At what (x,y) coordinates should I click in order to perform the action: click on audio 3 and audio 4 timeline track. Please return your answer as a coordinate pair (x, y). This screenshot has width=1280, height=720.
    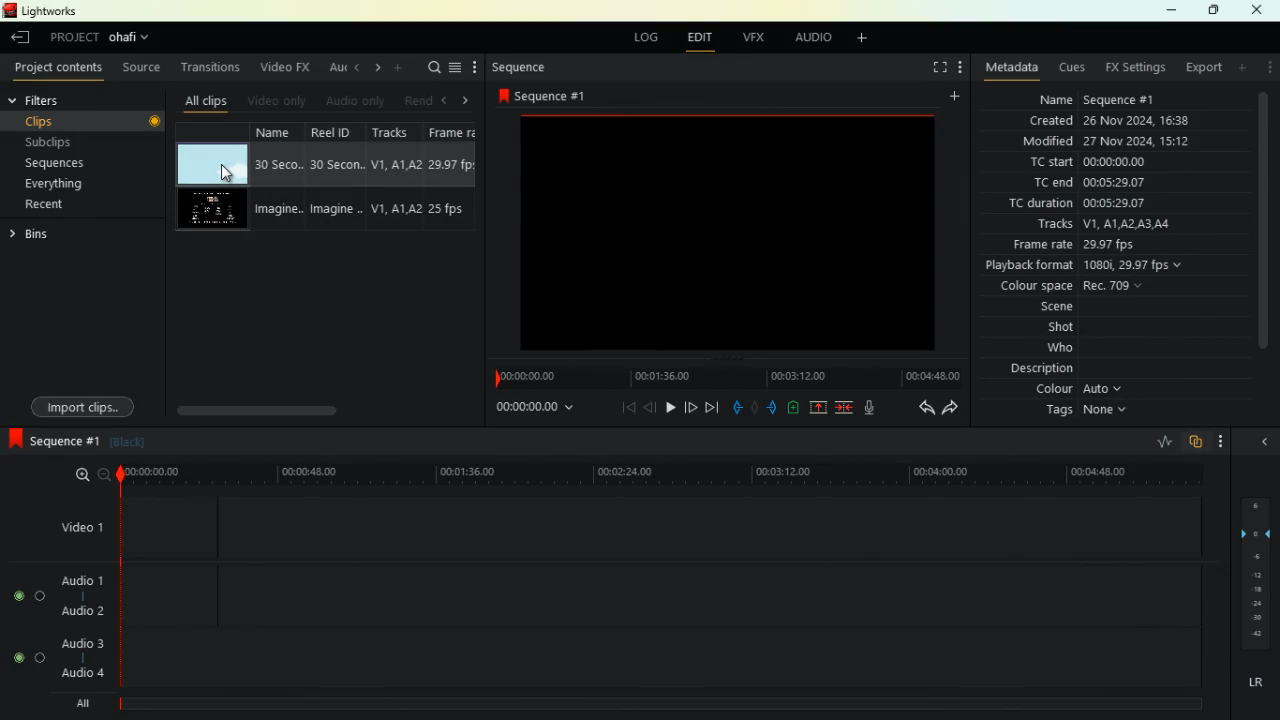
    Looking at the image, I should click on (665, 661).